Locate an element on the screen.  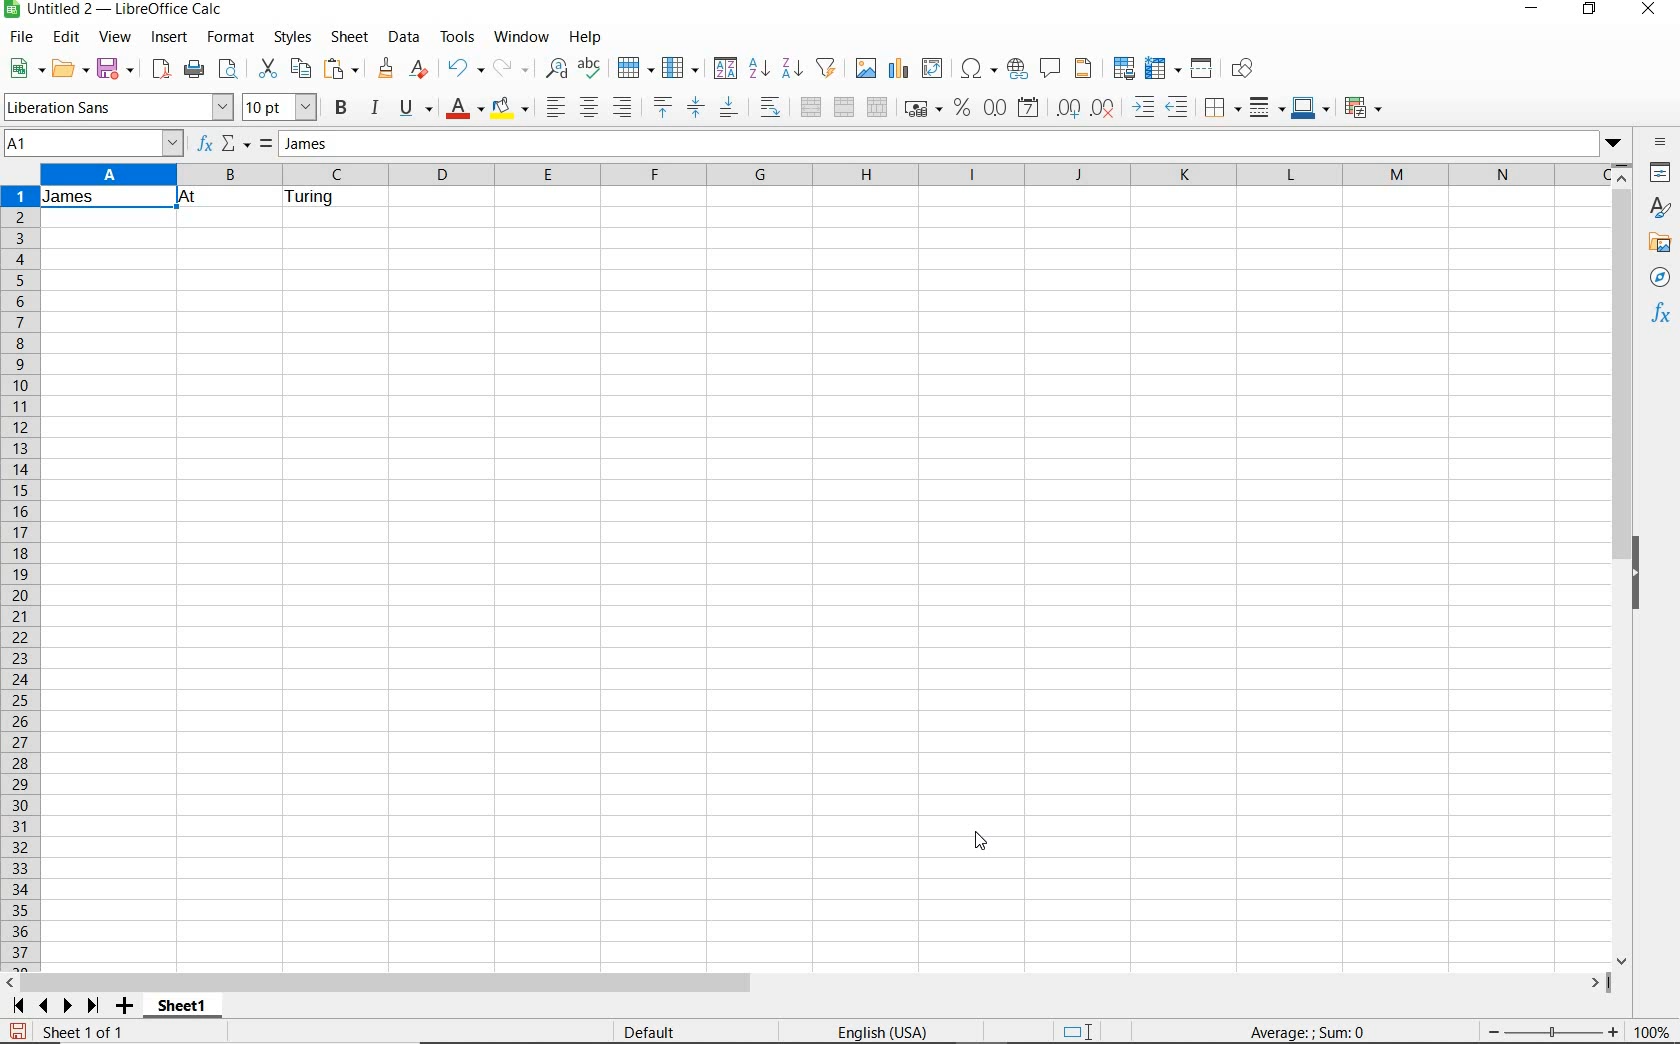
add sheet is located at coordinates (122, 1007).